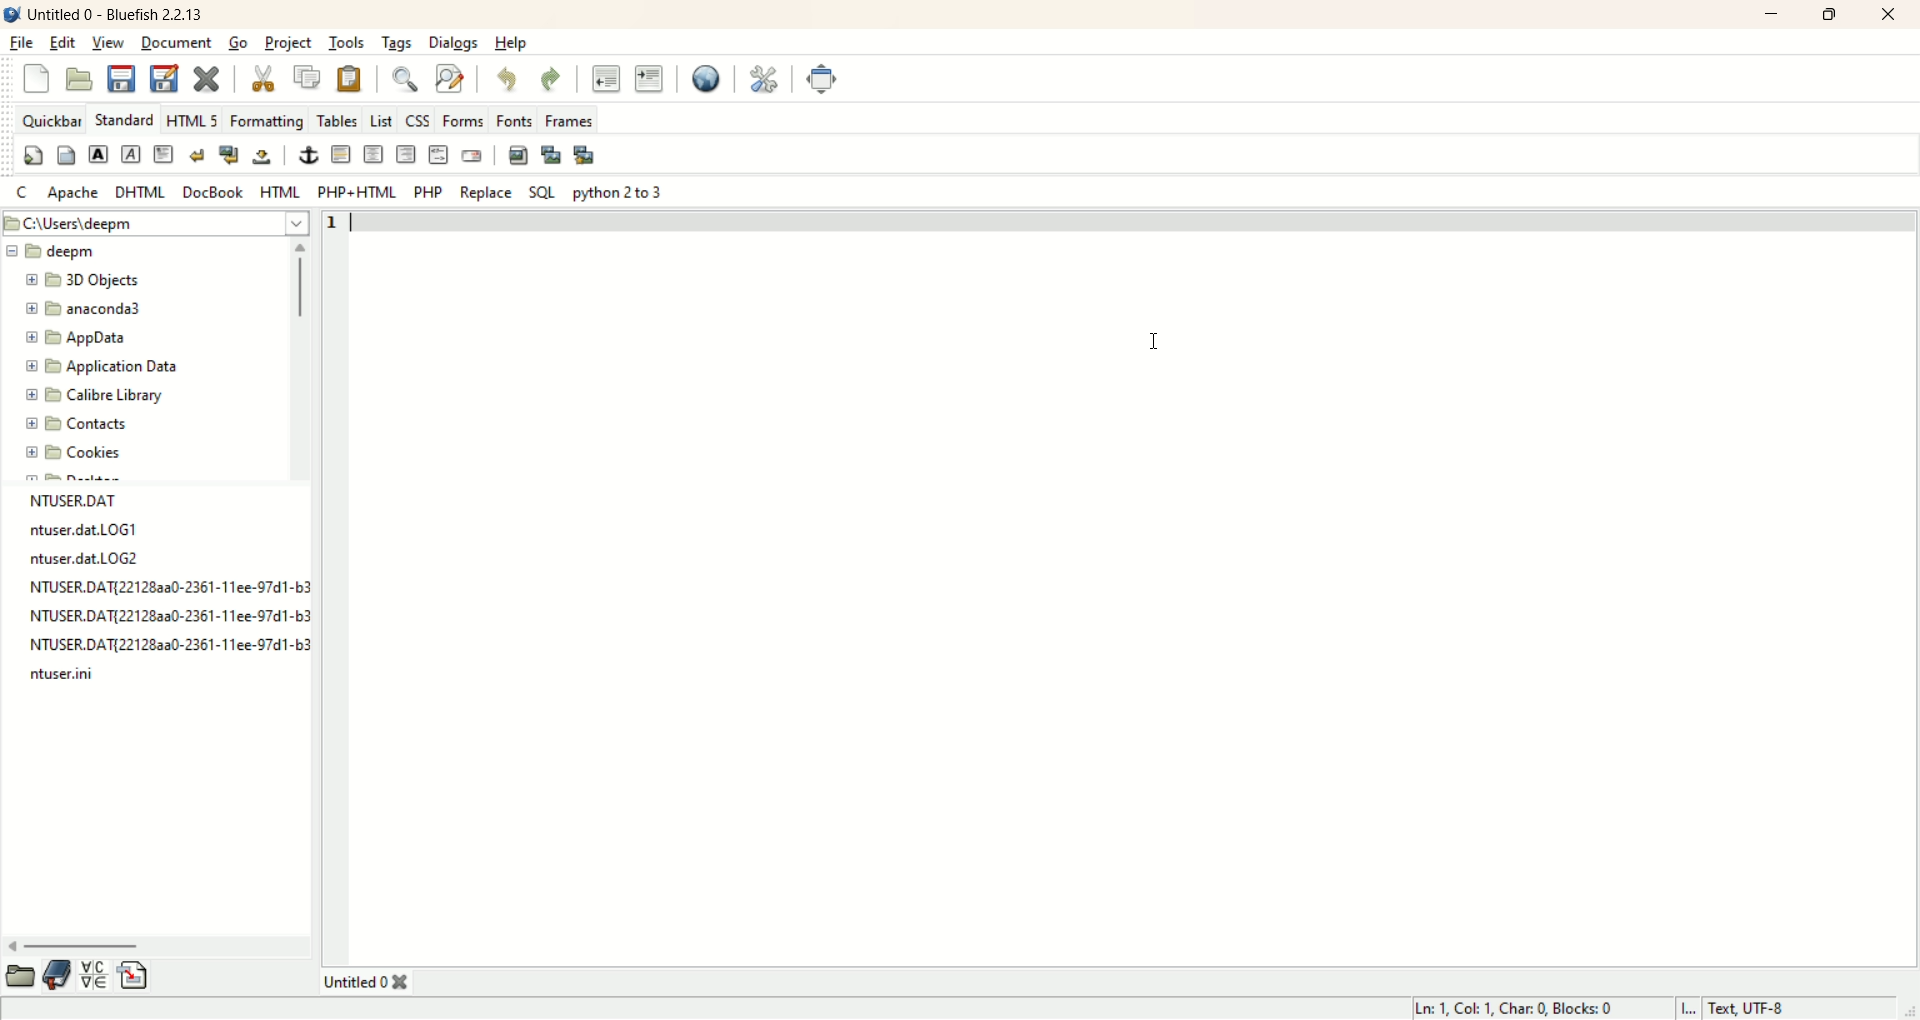 The height and width of the screenshot is (1020, 1920). What do you see at coordinates (97, 367) in the screenshot?
I see `application data` at bounding box center [97, 367].